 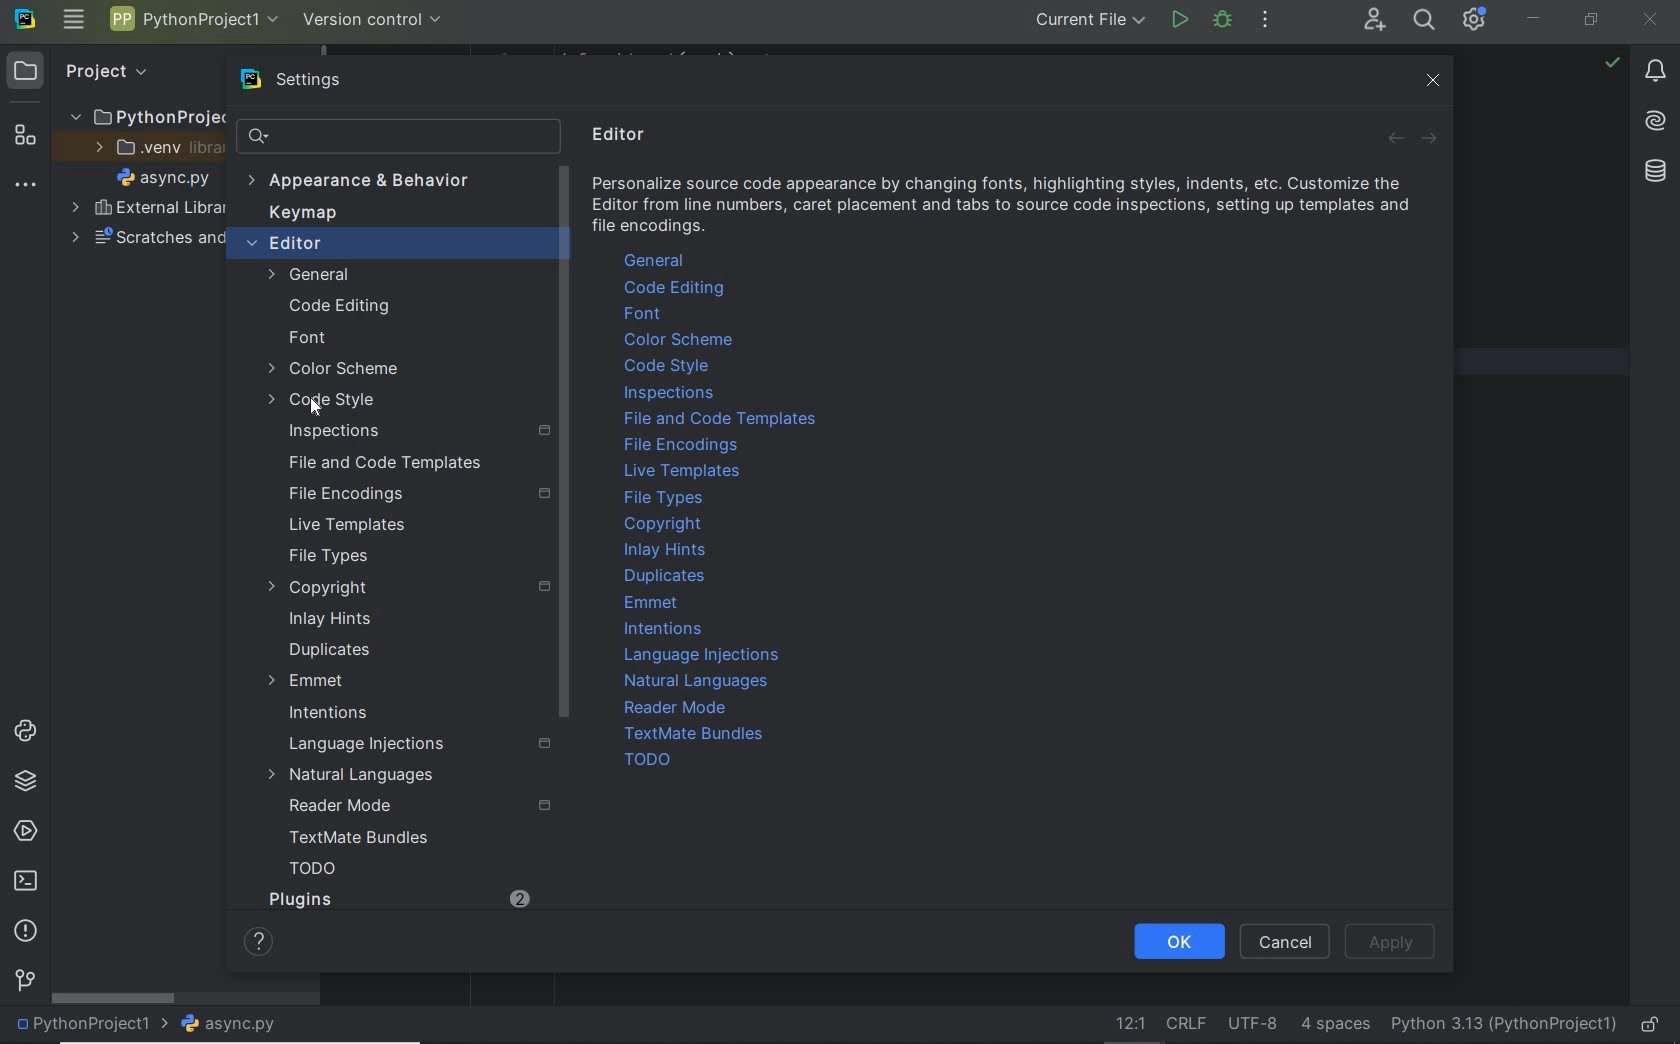 What do you see at coordinates (313, 404) in the screenshot?
I see `Cursor Position` at bounding box center [313, 404].